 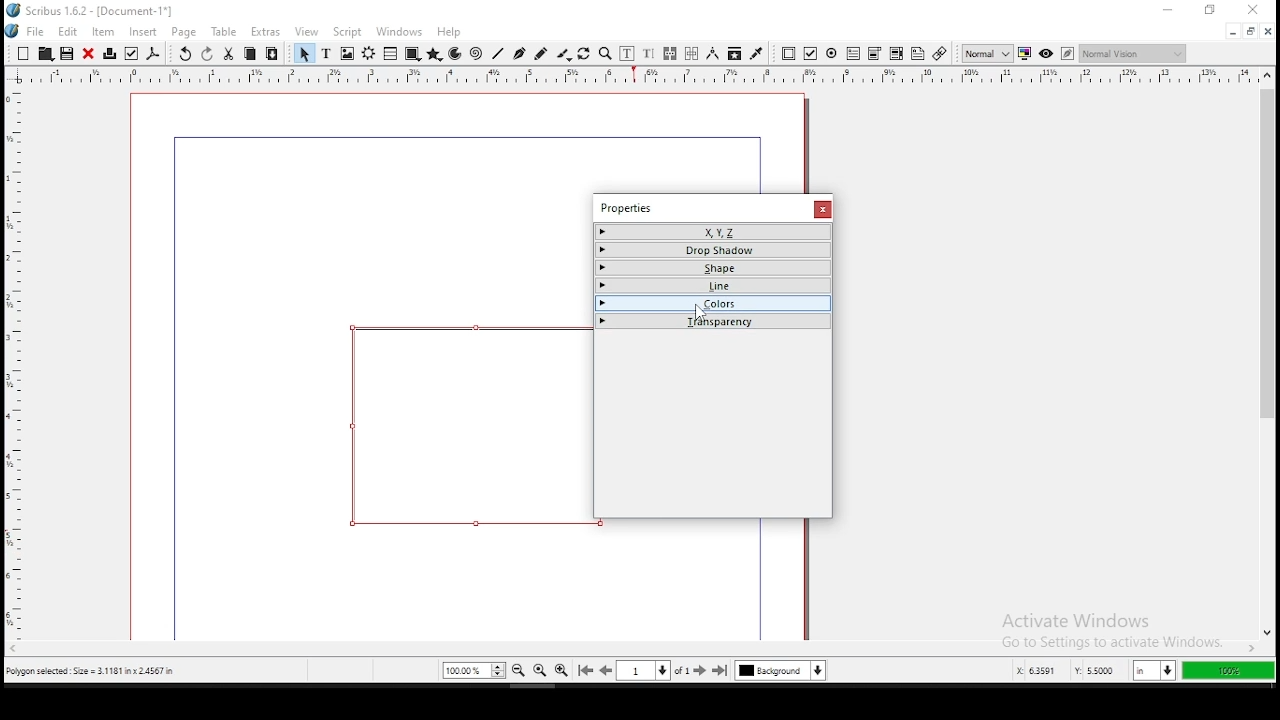 I want to click on bezier curve, so click(x=519, y=54).